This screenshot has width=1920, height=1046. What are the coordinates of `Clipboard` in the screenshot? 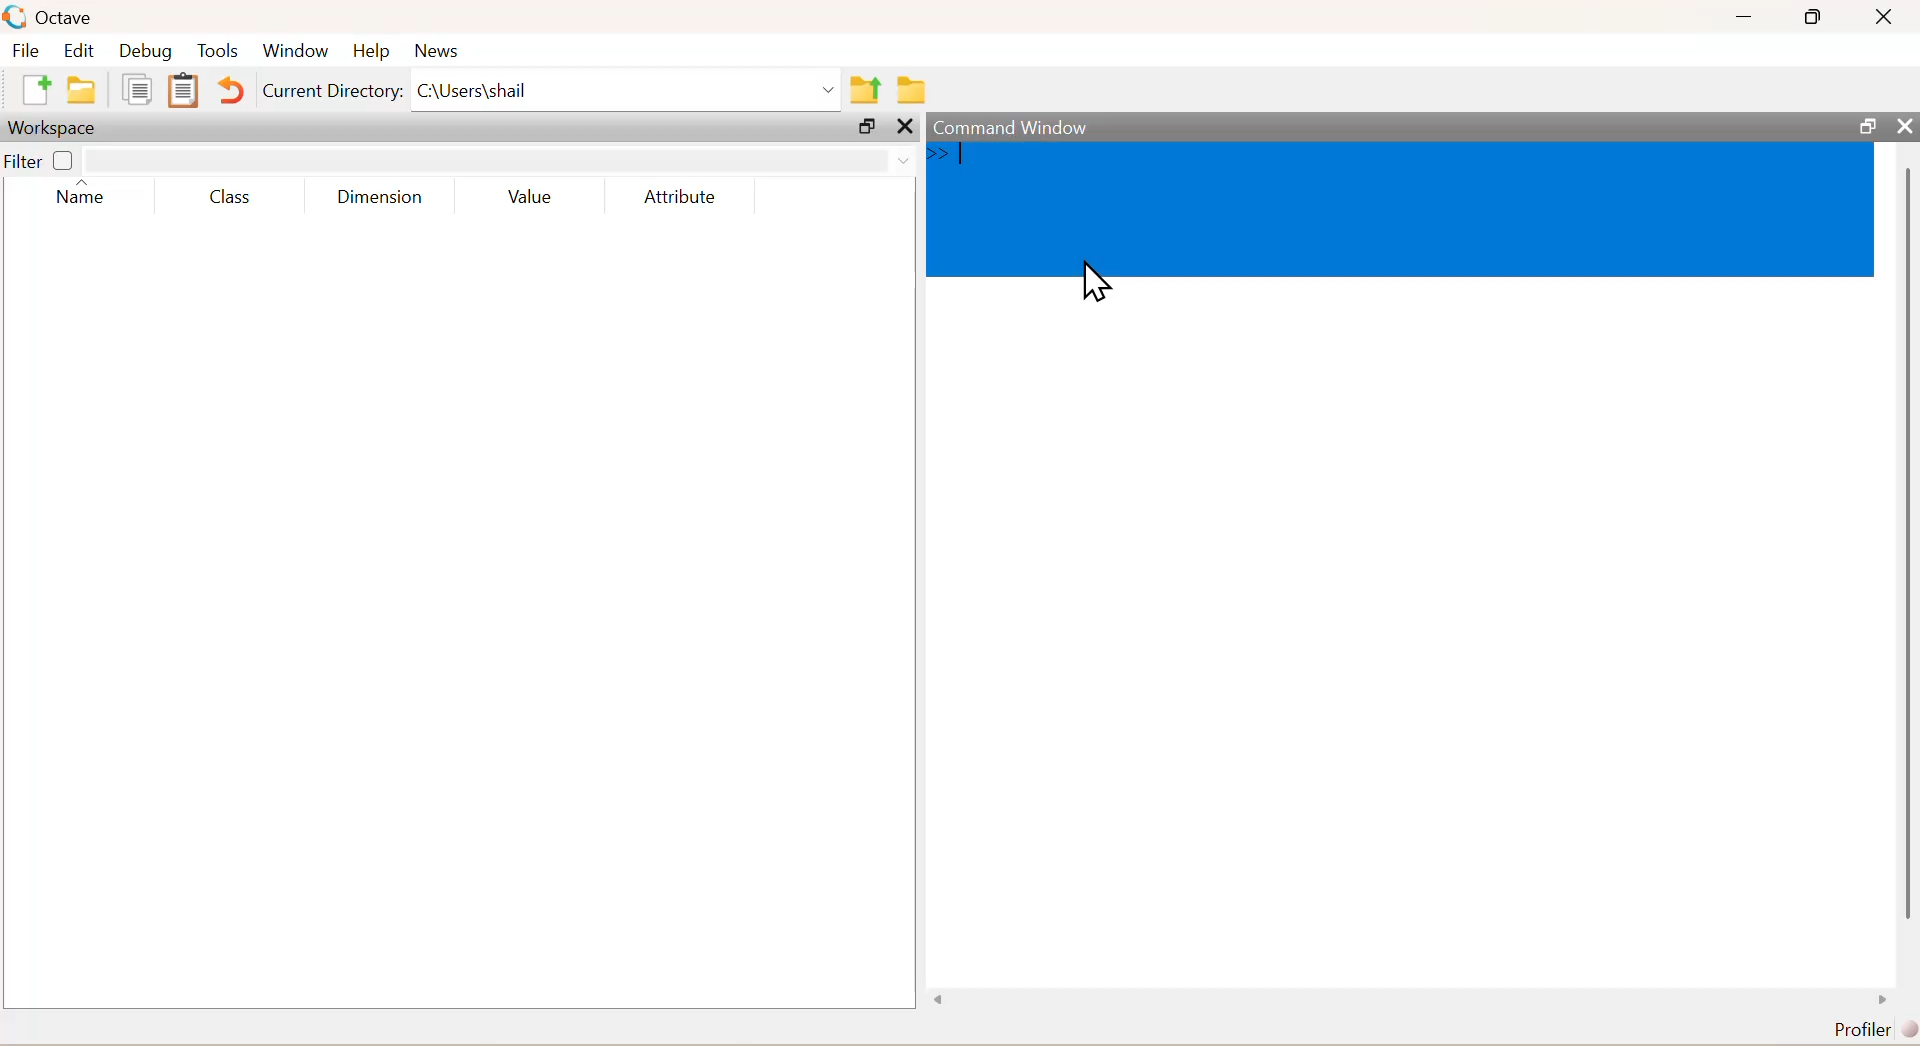 It's located at (184, 90).